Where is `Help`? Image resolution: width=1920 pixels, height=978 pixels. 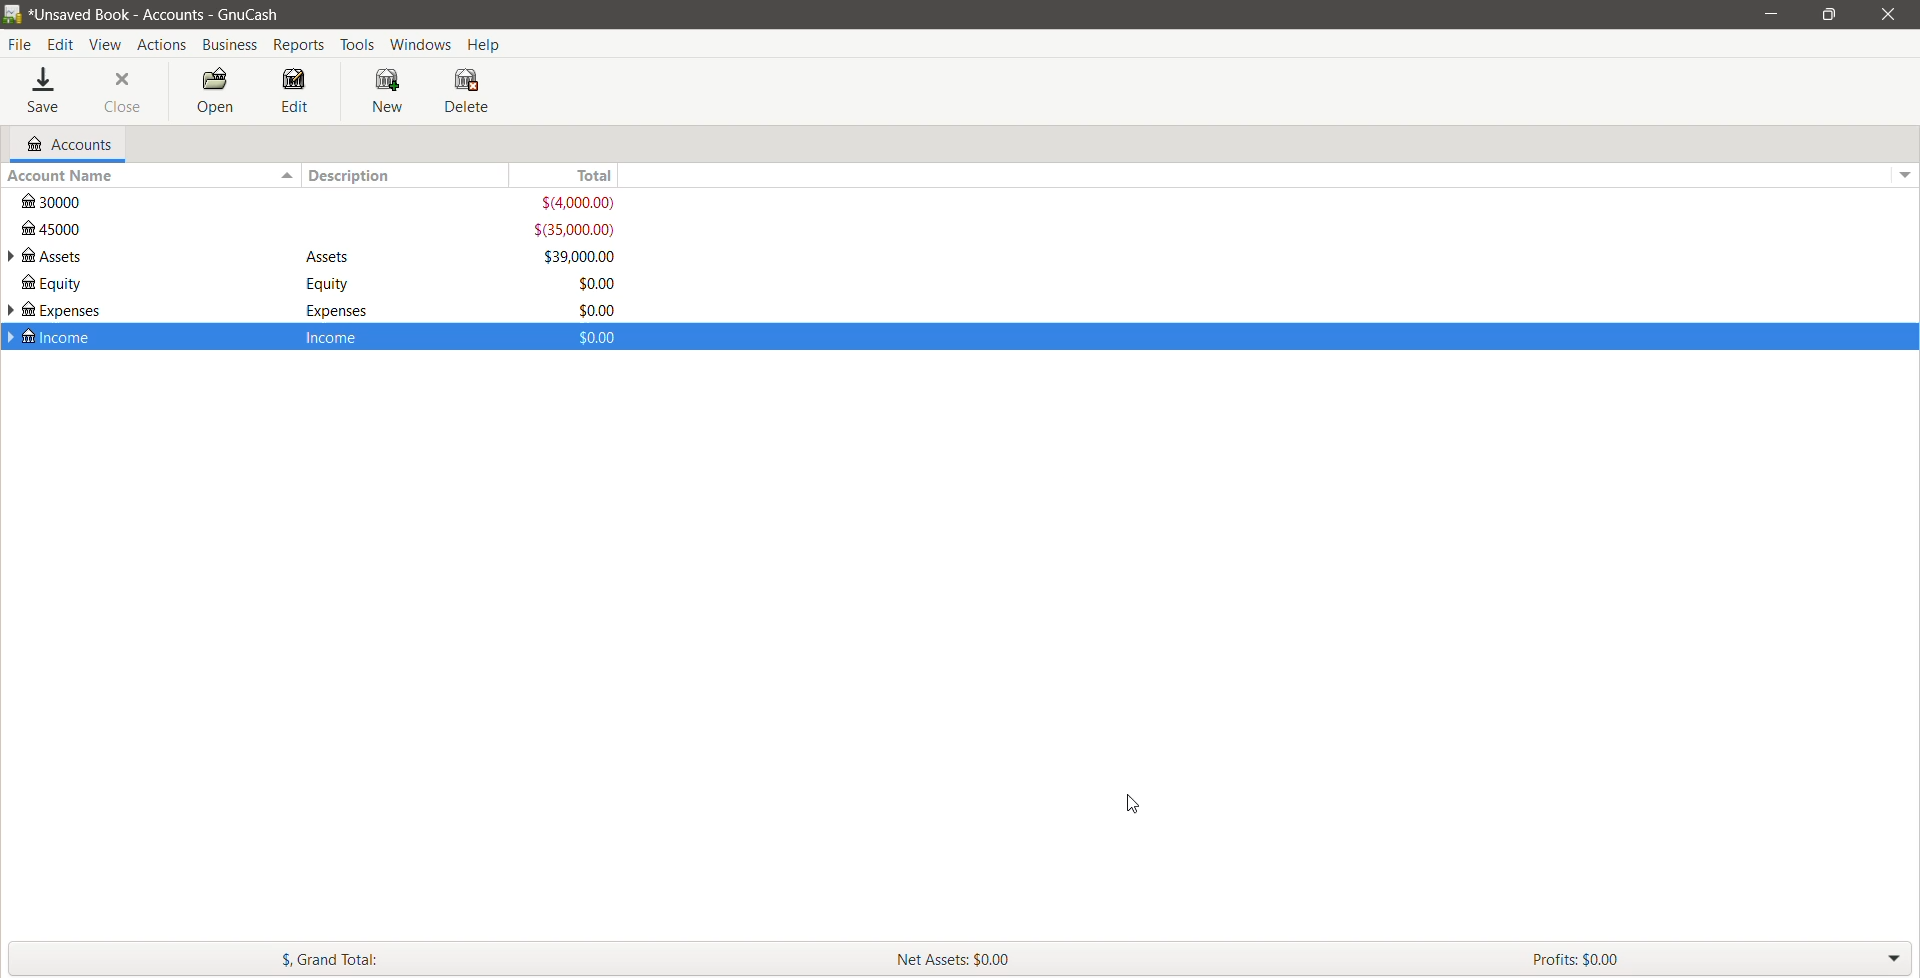 Help is located at coordinates (487, 43).